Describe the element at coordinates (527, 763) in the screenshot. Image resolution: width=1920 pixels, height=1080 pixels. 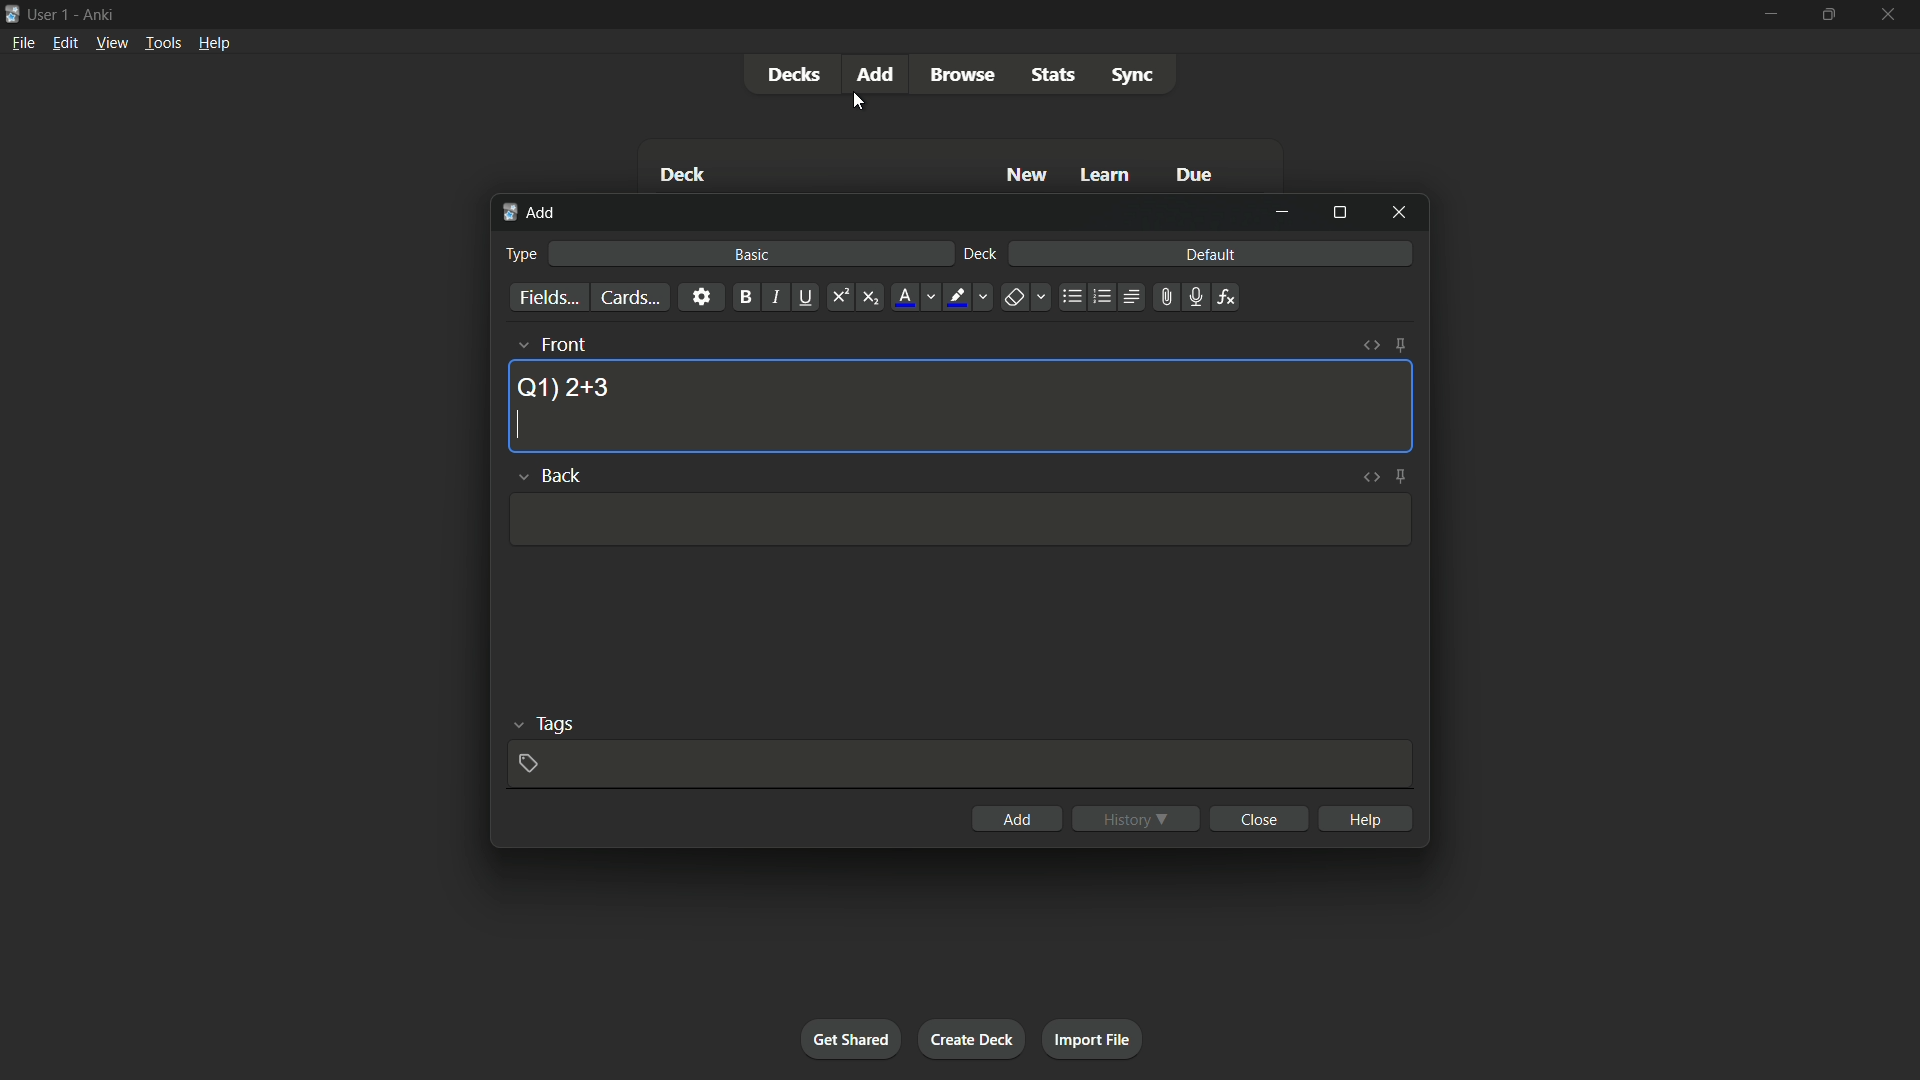
I see `add tag` at that location.